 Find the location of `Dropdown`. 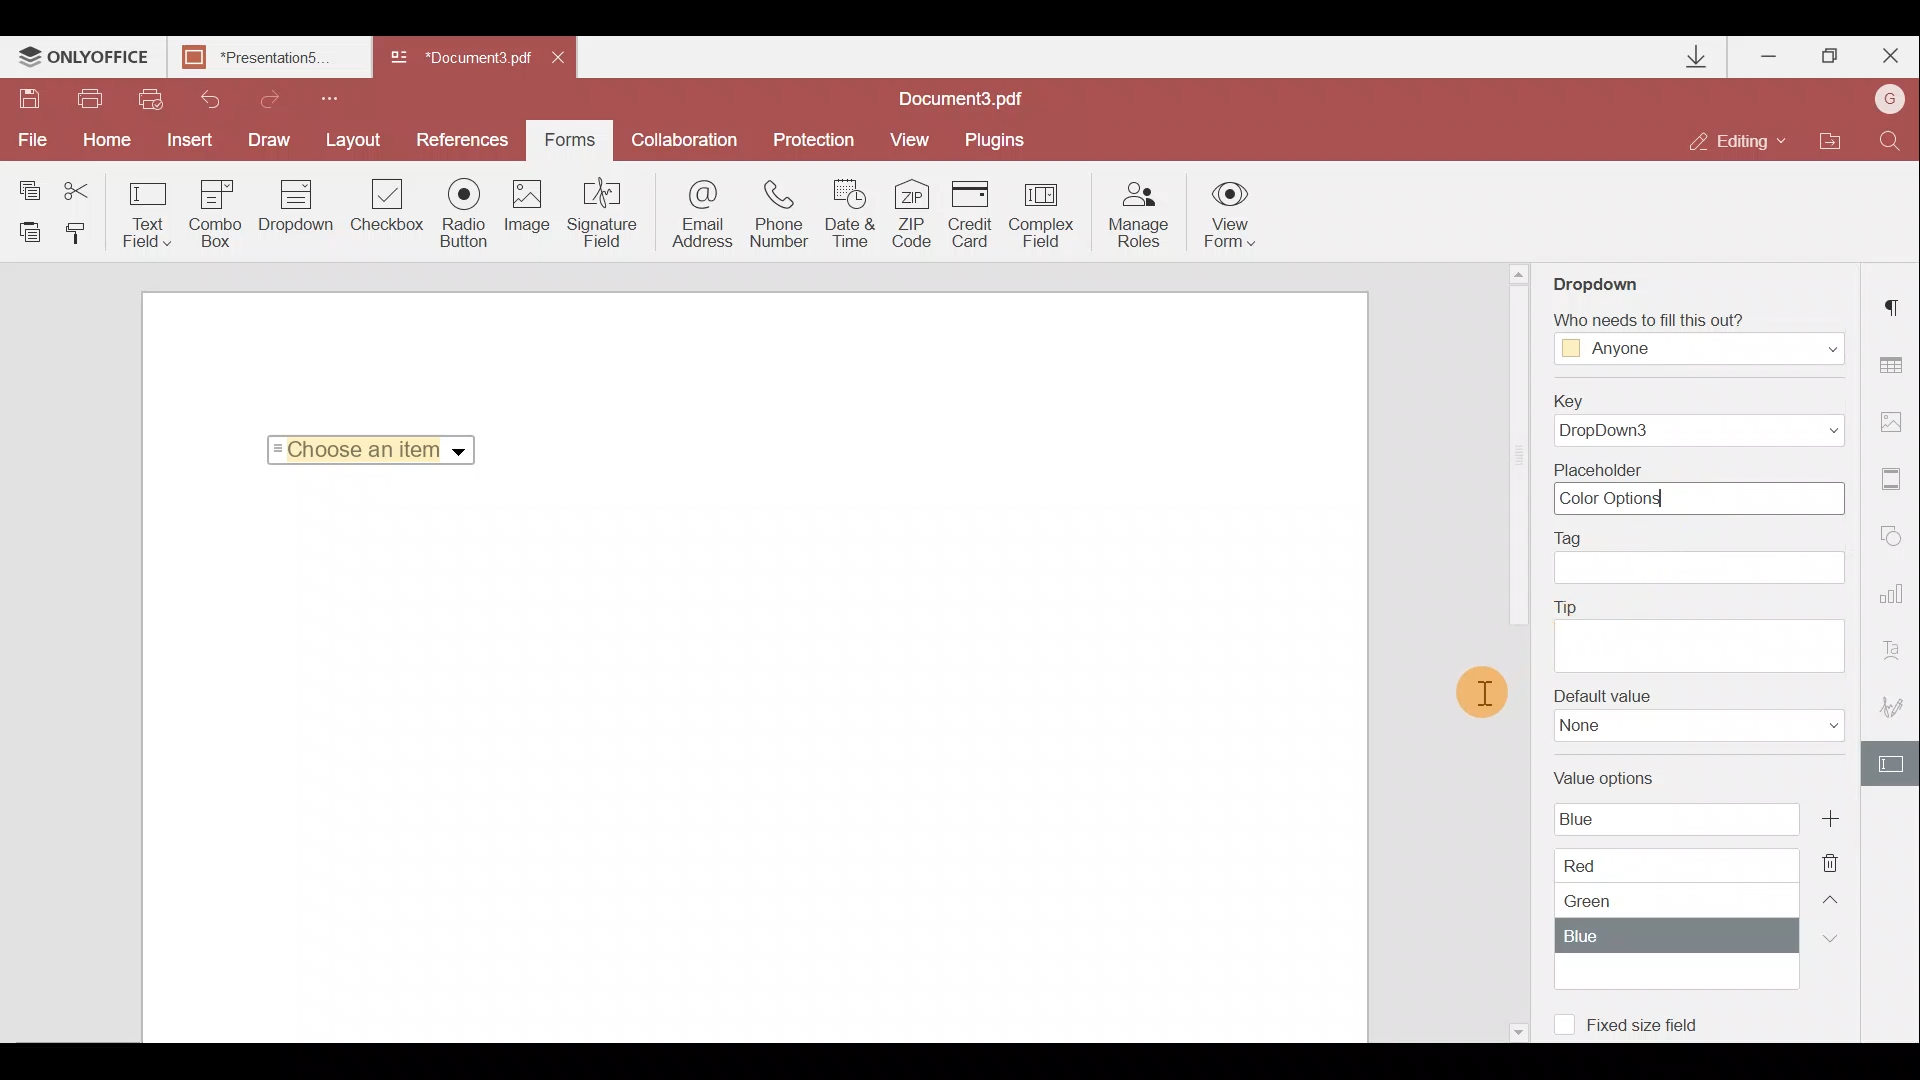

Dropdown is located at coordinates (292, 217).